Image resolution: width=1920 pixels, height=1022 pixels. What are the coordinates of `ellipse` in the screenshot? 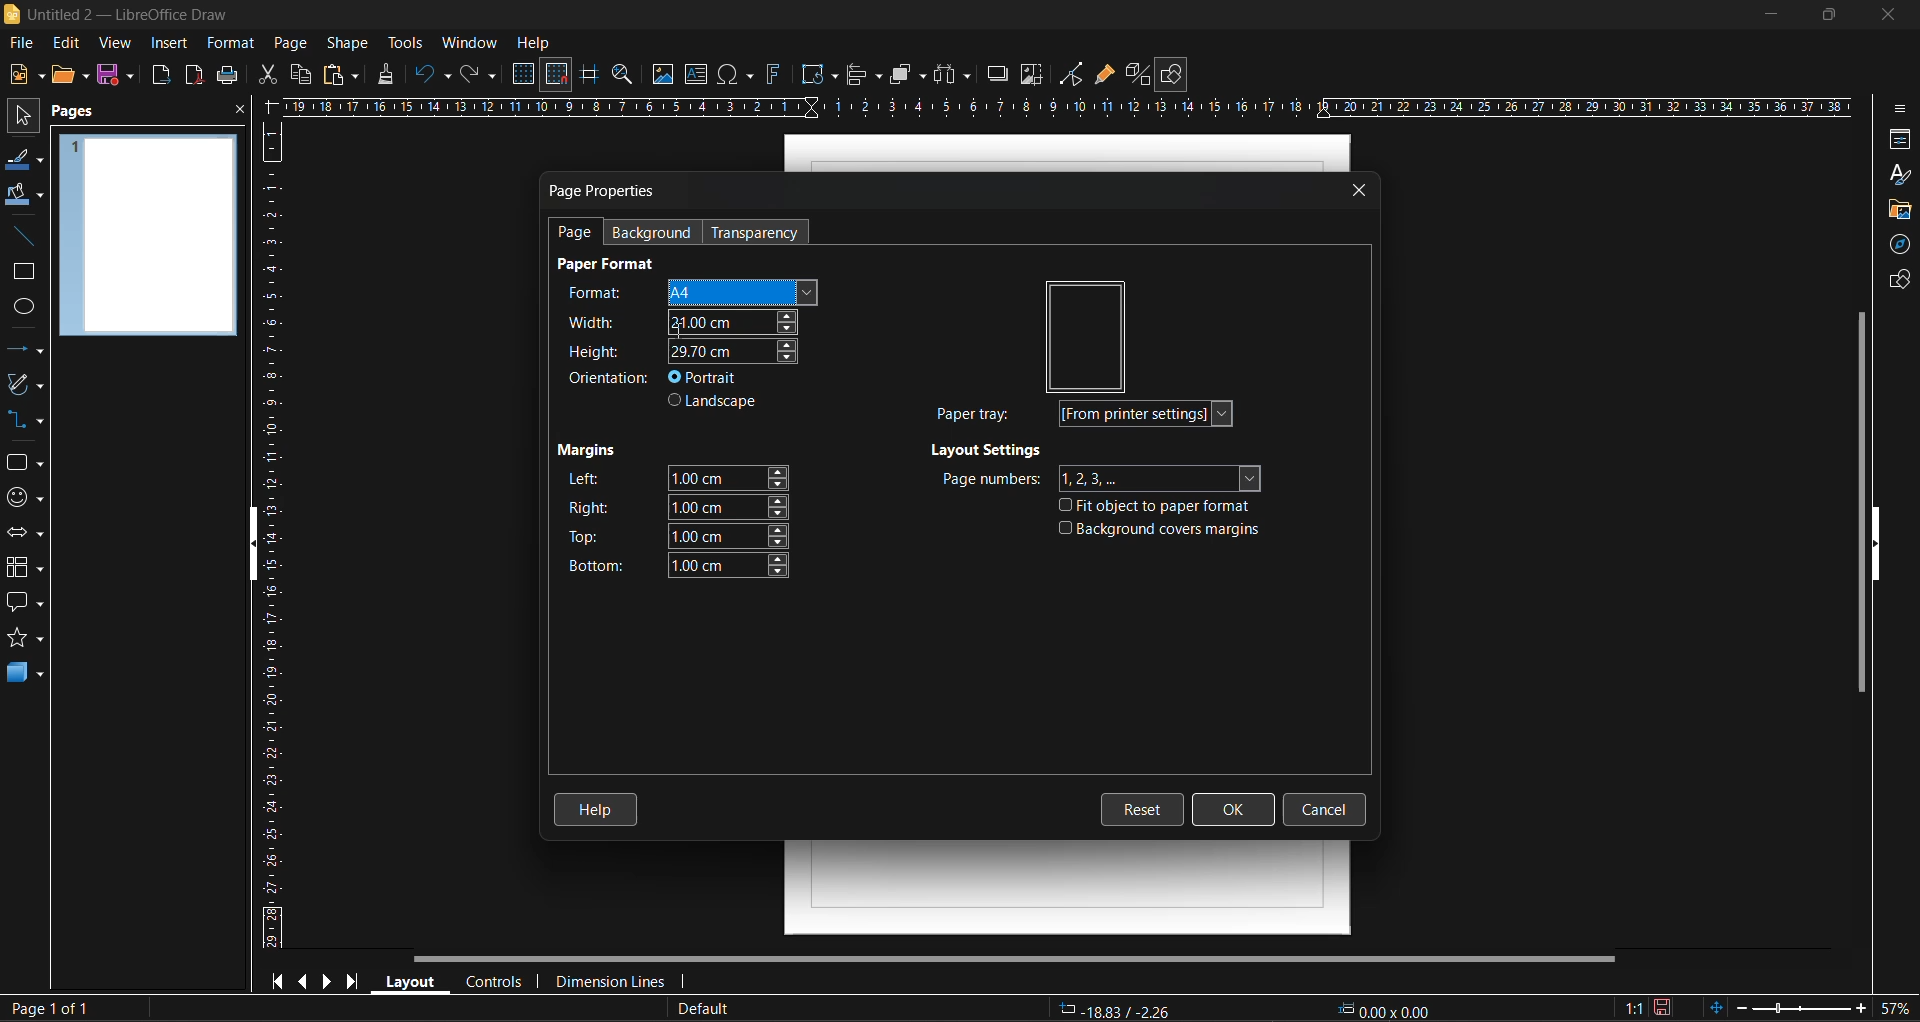 It's located at (24, 310).